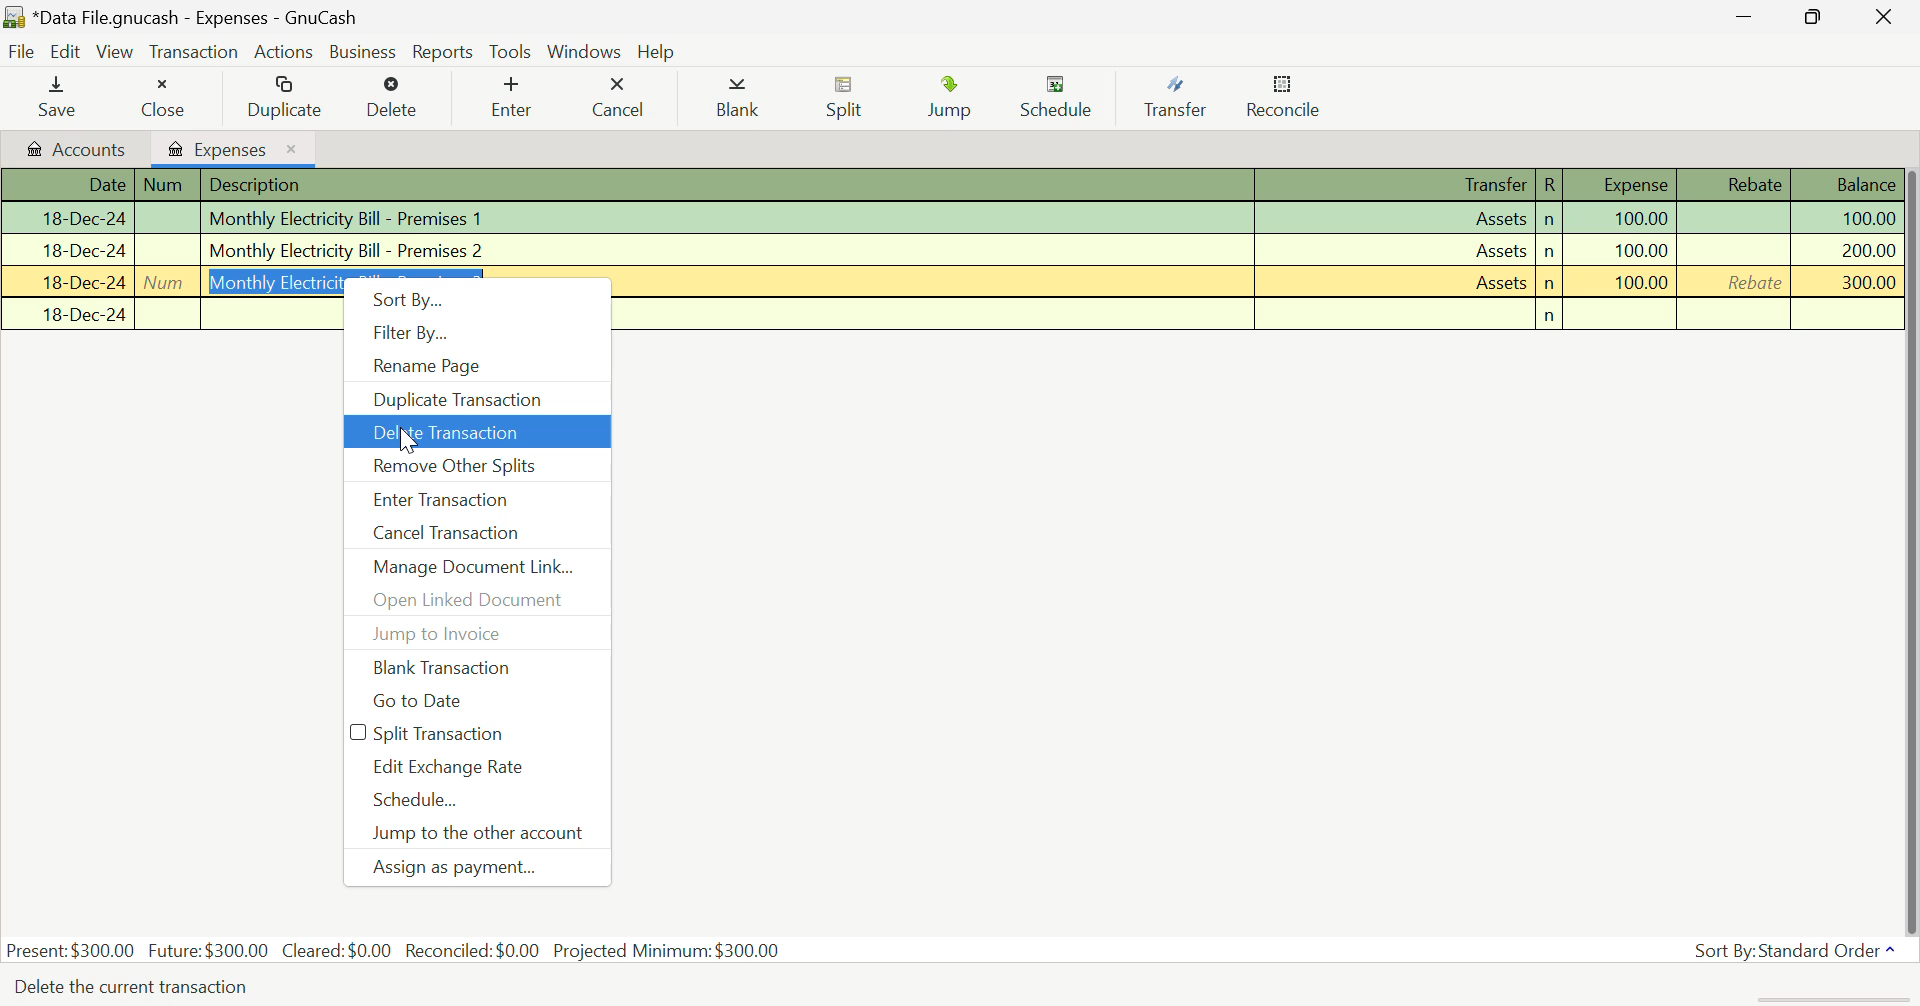  What do you see at coordinates (479, 602) in the screenshot?
I see `Open Linked Document` at bounding box center [479, 602].